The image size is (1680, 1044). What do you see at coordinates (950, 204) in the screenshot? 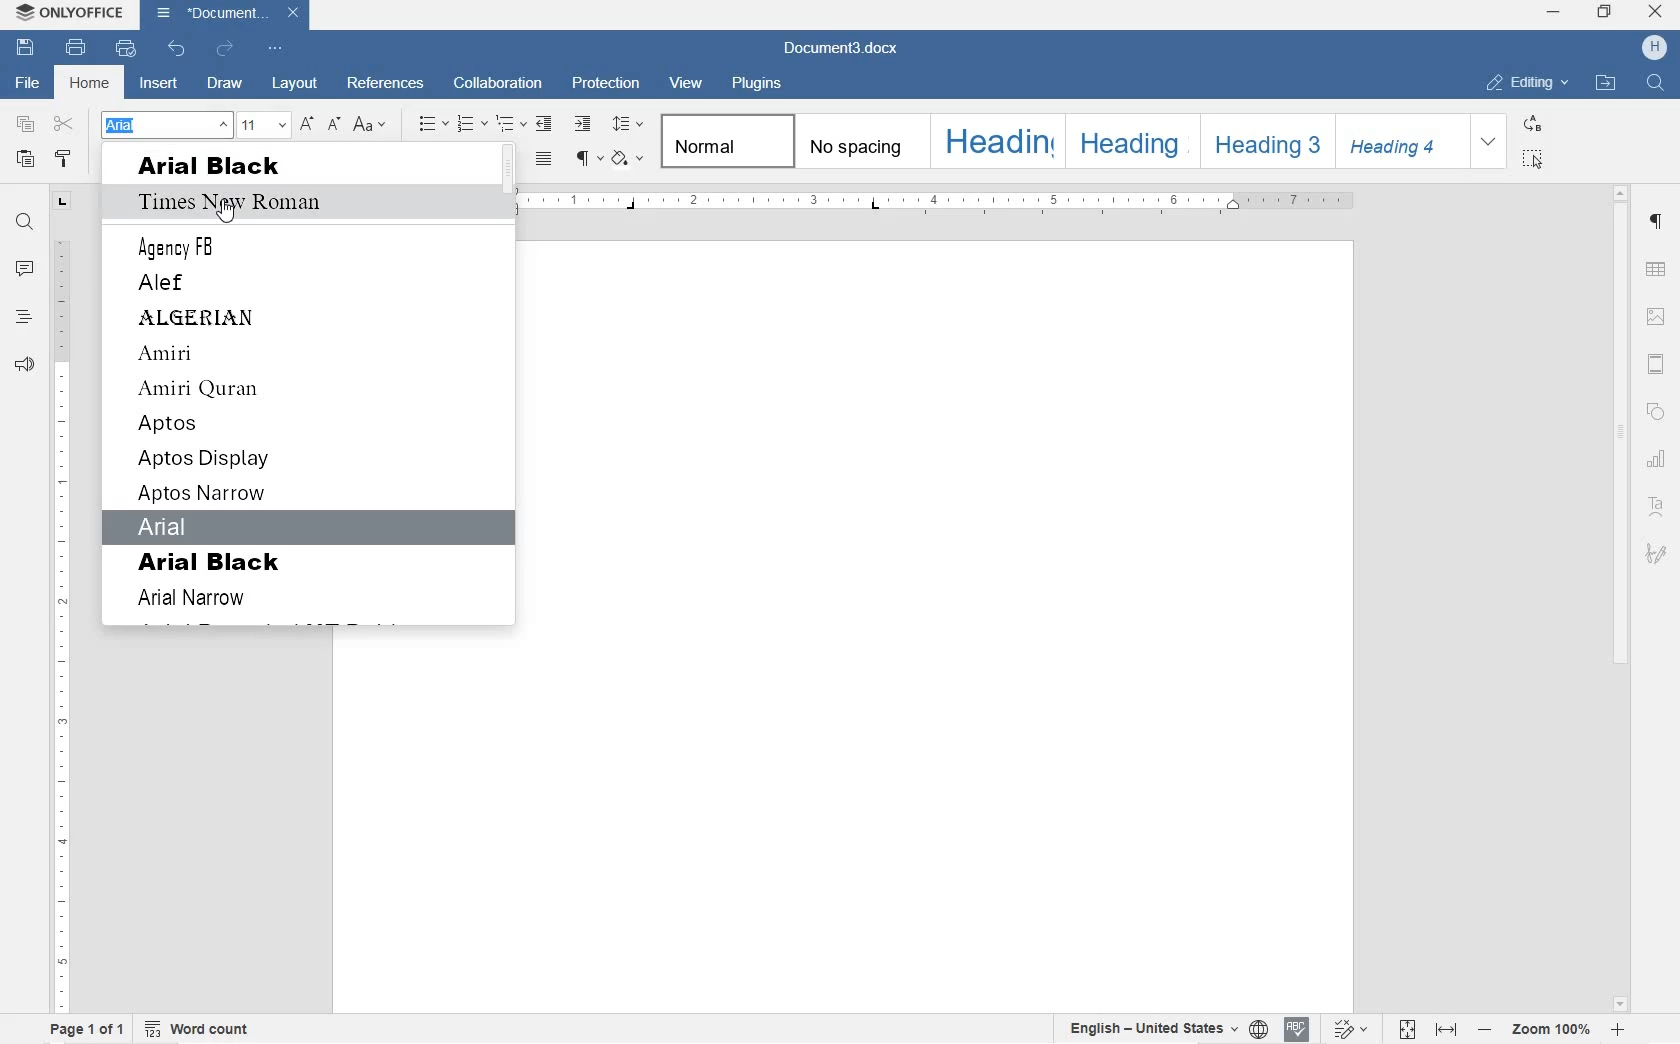
I see `RULER` at bounding box center [950, 204].